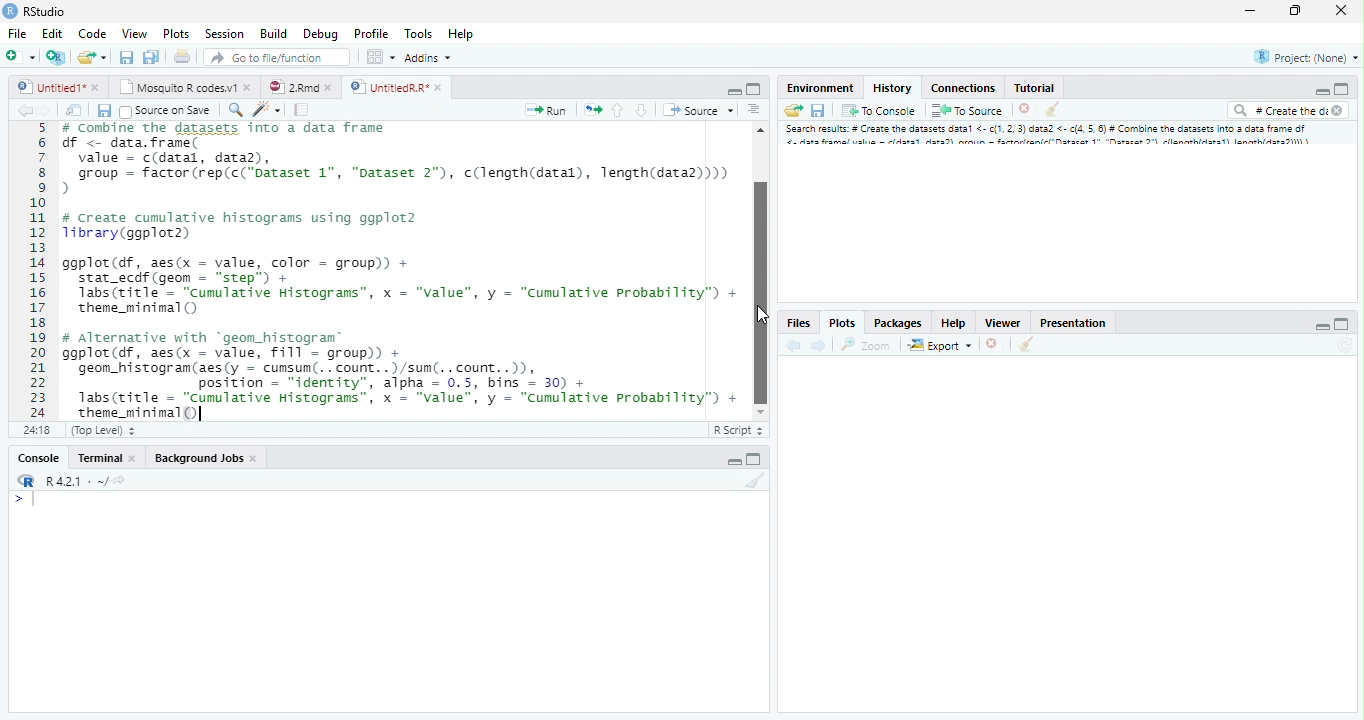 The image size is (1364, 720). I want to click on Untitled, so click(61, 85).